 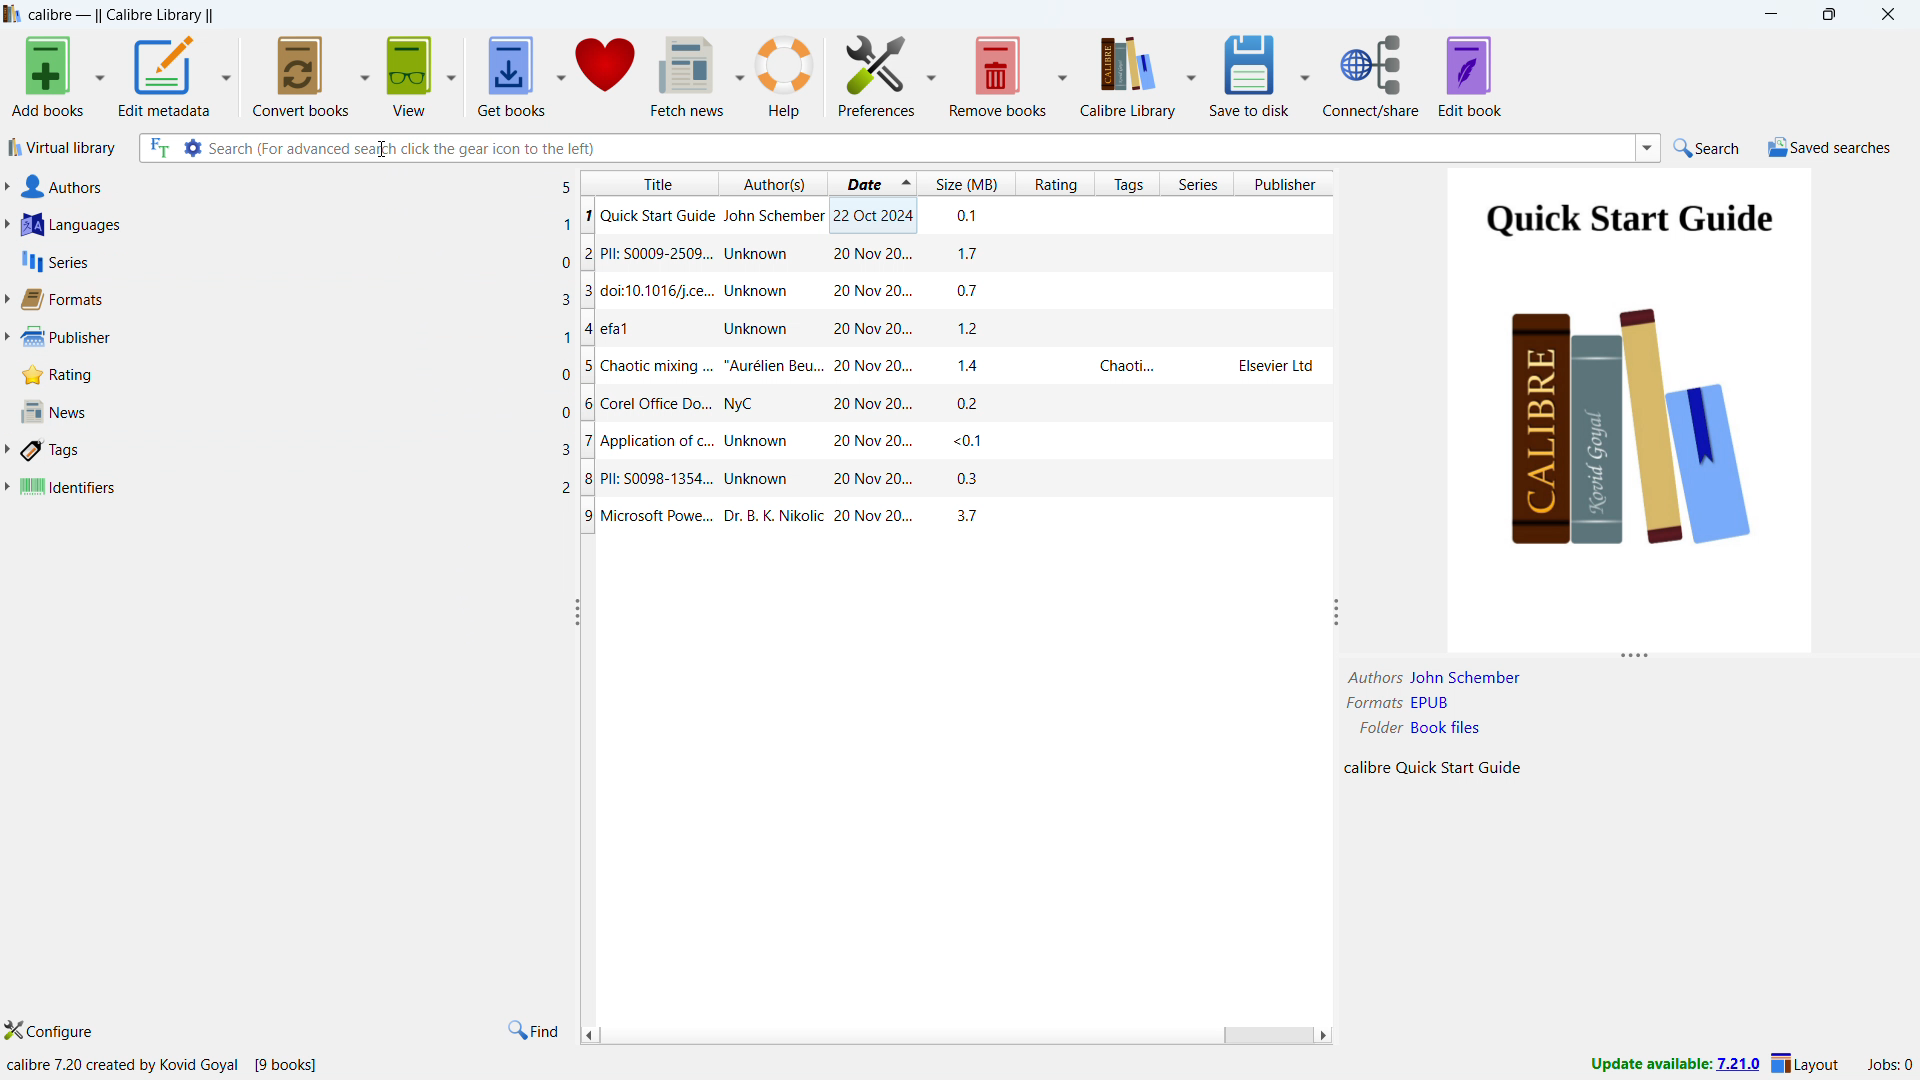 What do you see at coordinates (607, 74) in the screenshot?
I see `` at bounding box center [607, 74].